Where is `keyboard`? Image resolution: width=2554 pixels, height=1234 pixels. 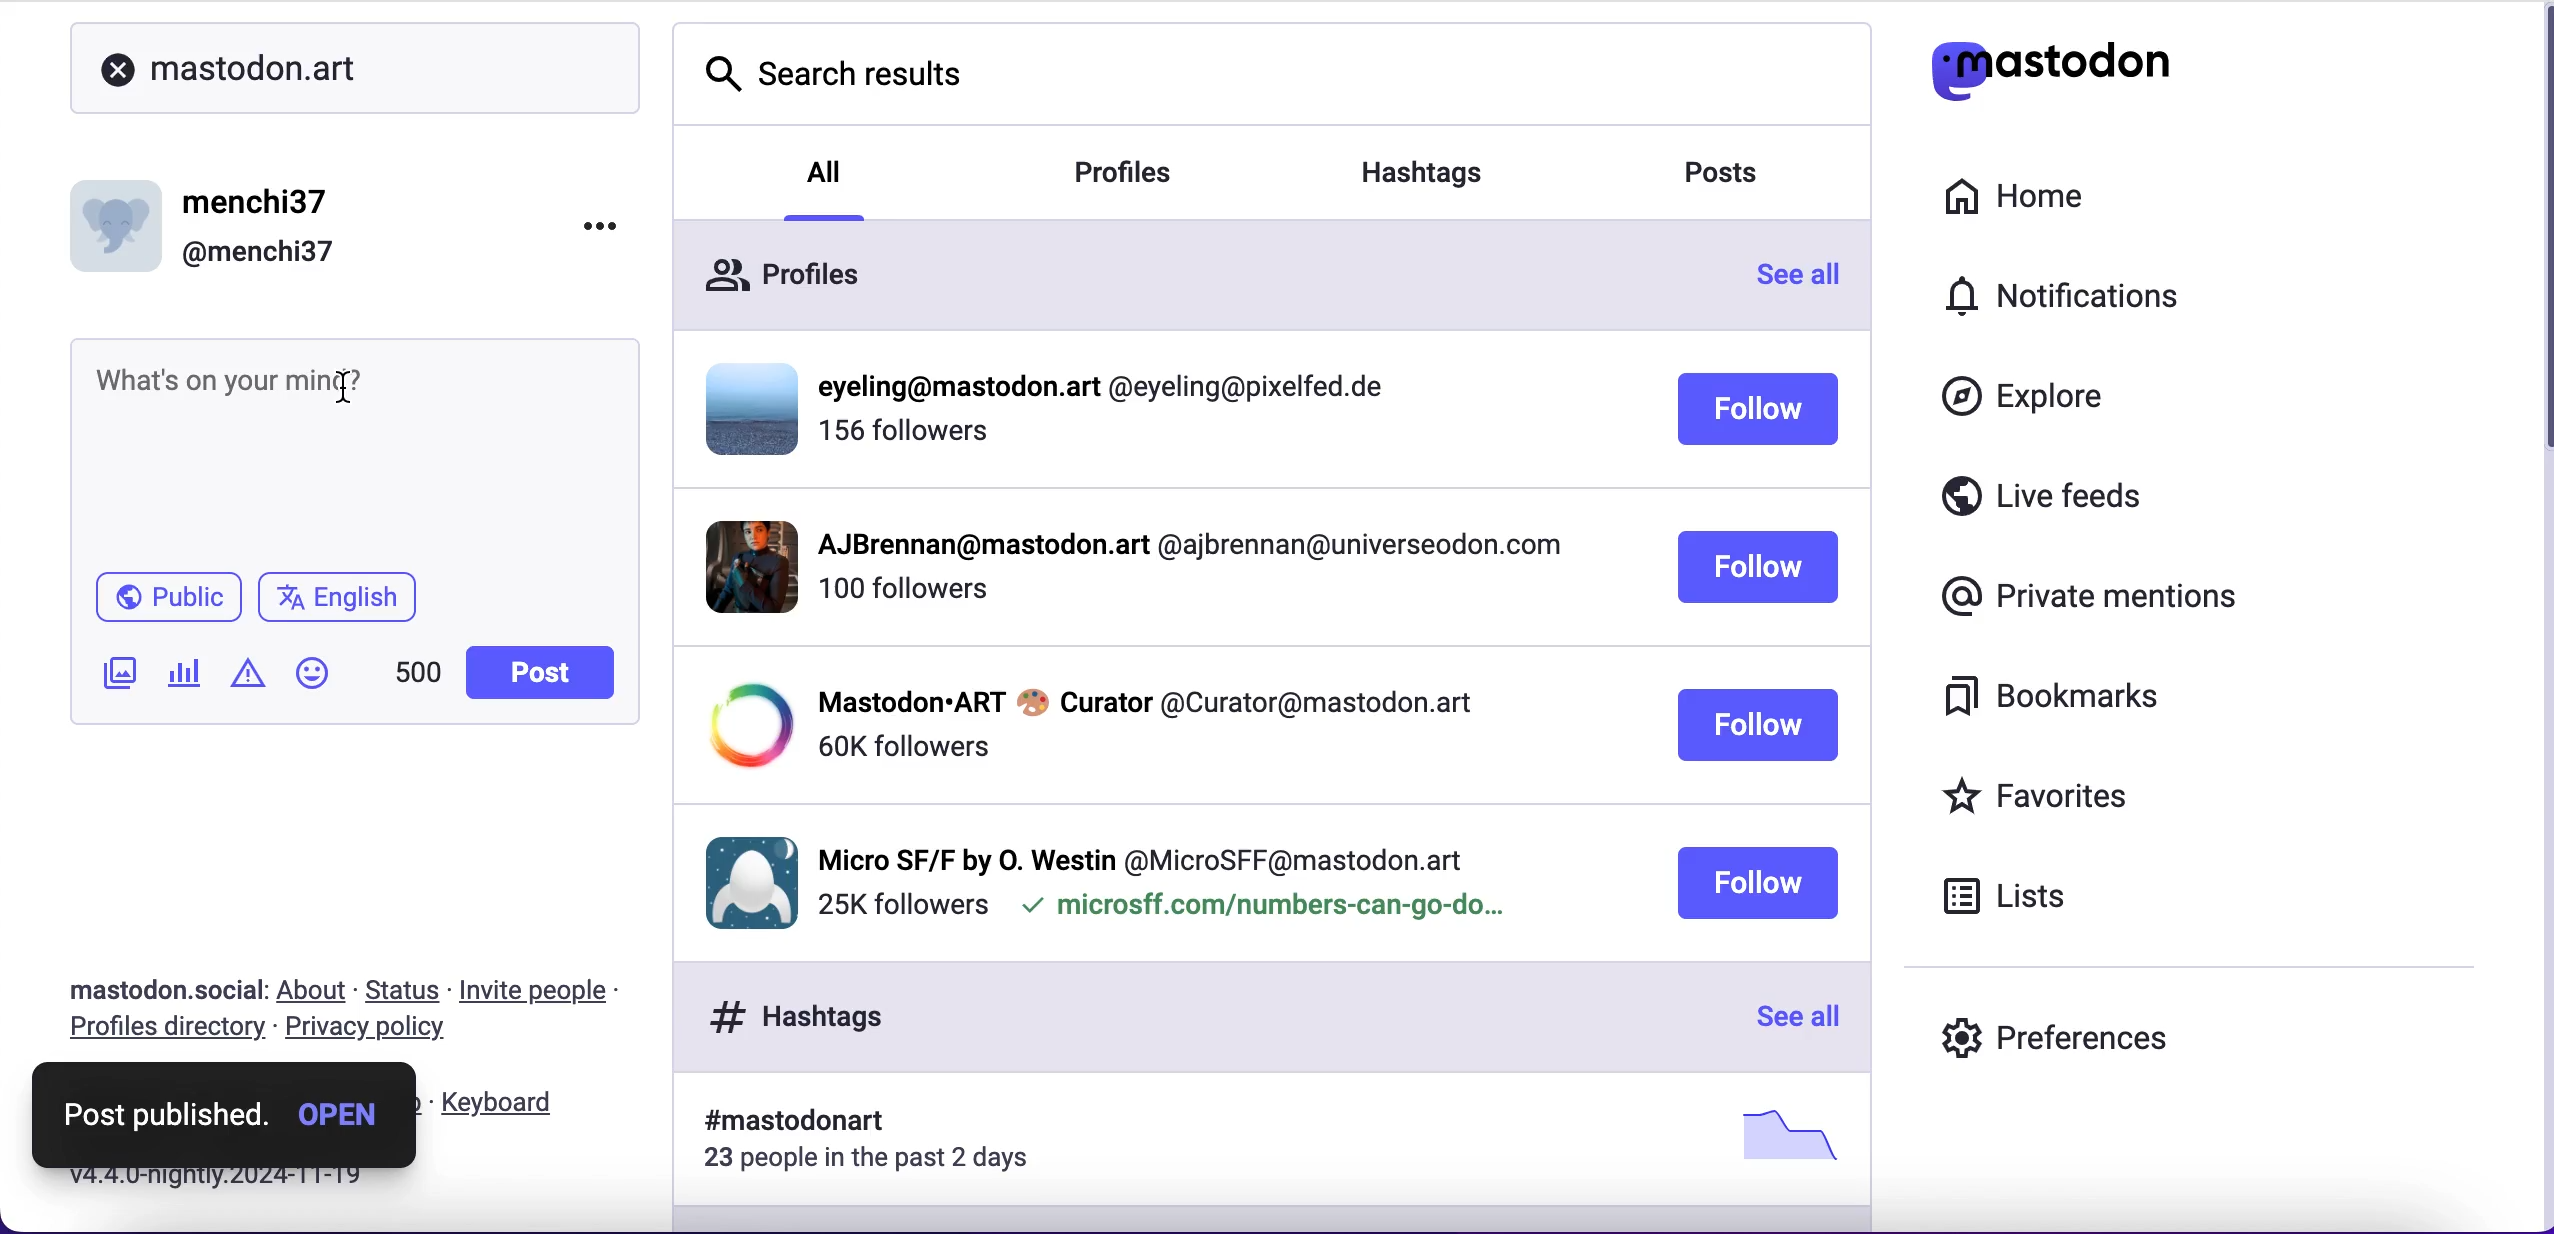
keyboard is located at coordinates (504, 1104).